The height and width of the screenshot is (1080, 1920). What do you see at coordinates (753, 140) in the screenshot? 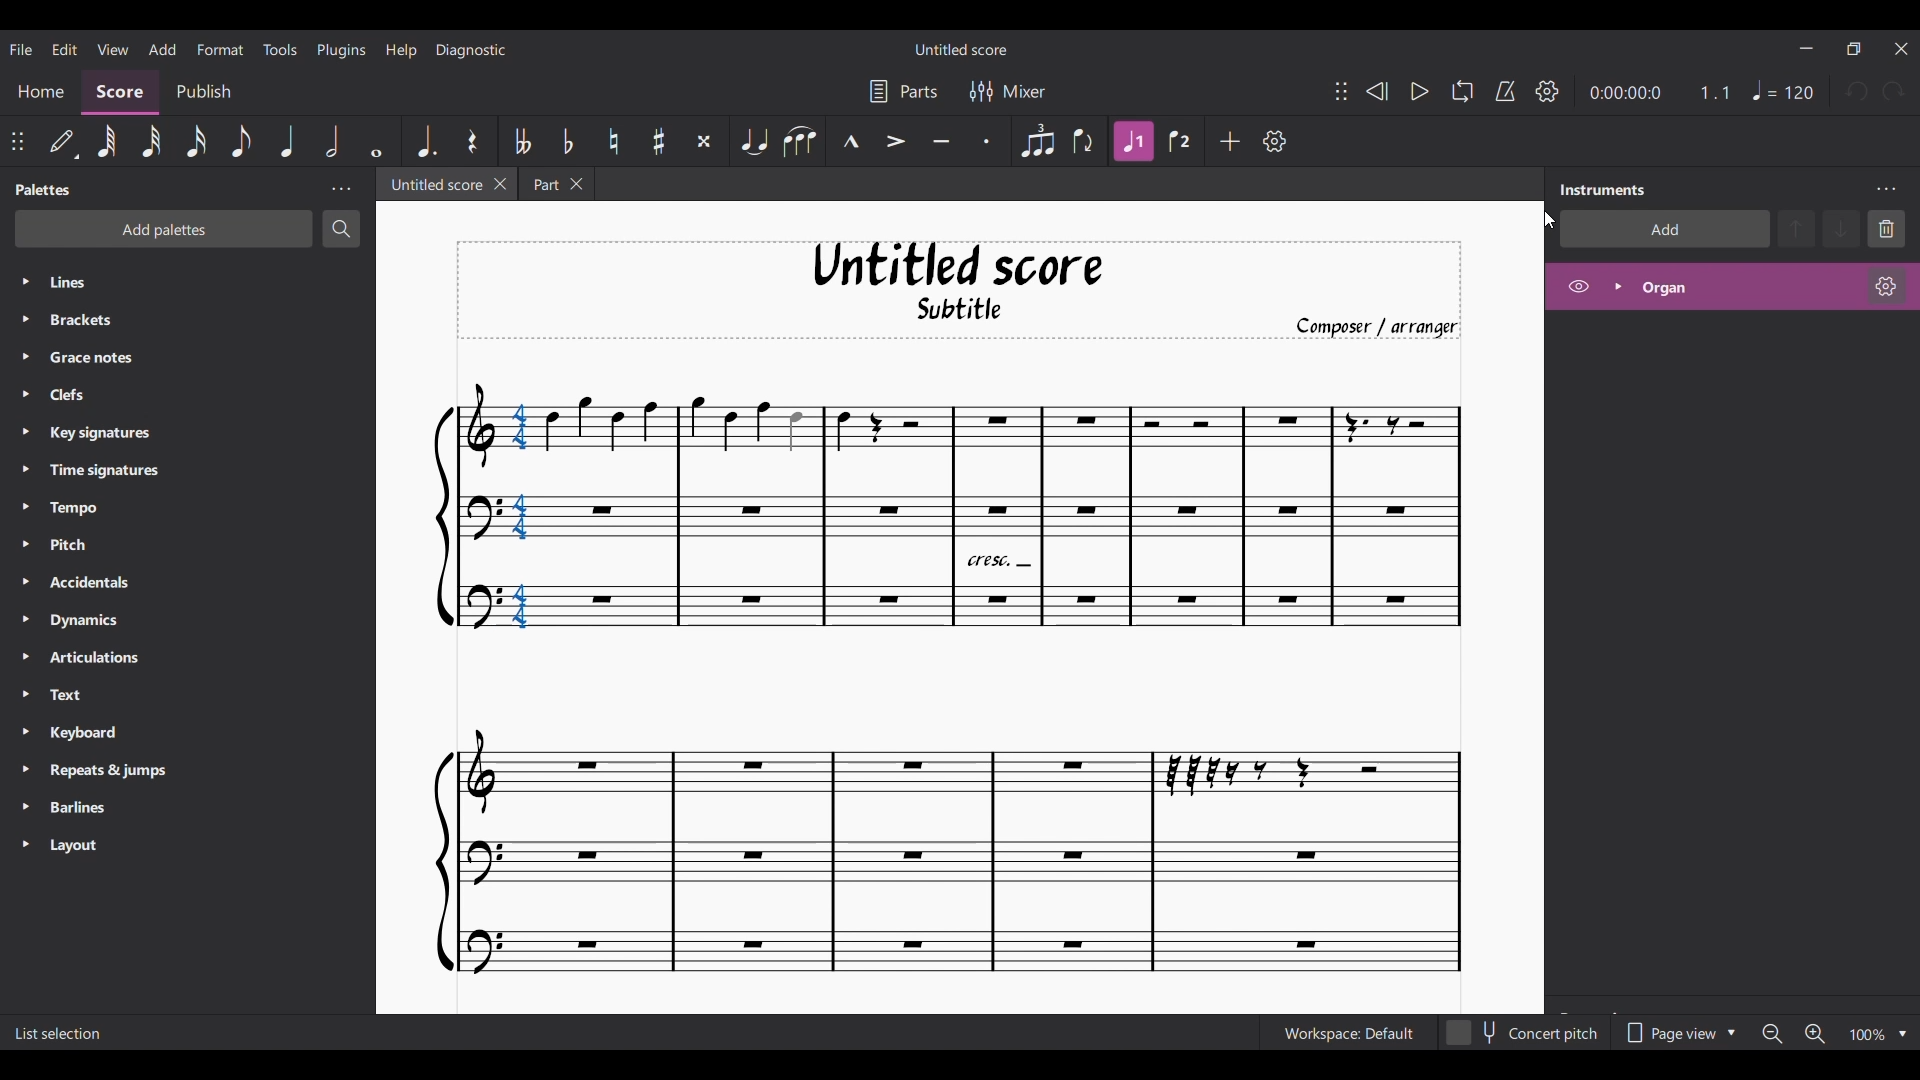
I see `Tie` at bounding box center [753, 140].